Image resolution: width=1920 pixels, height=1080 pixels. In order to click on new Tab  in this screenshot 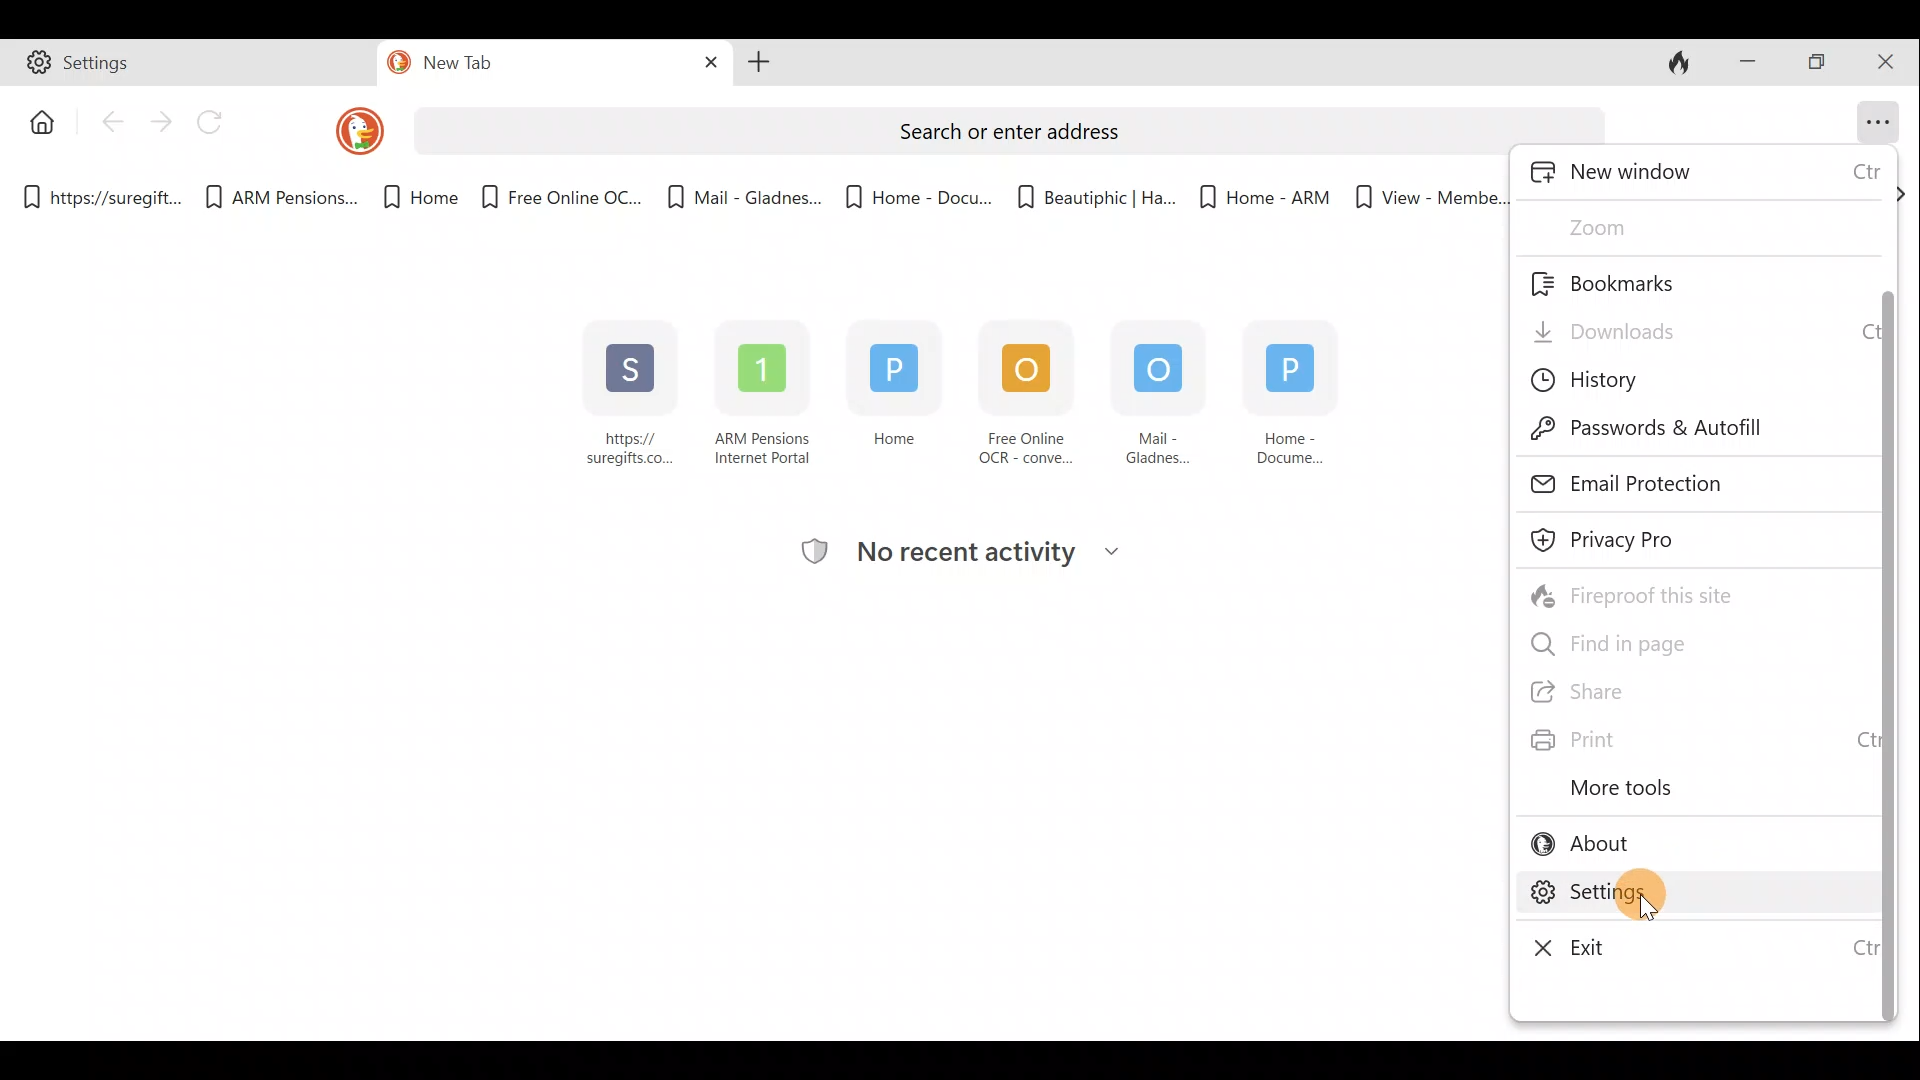, I will do `click(553, 63)`.